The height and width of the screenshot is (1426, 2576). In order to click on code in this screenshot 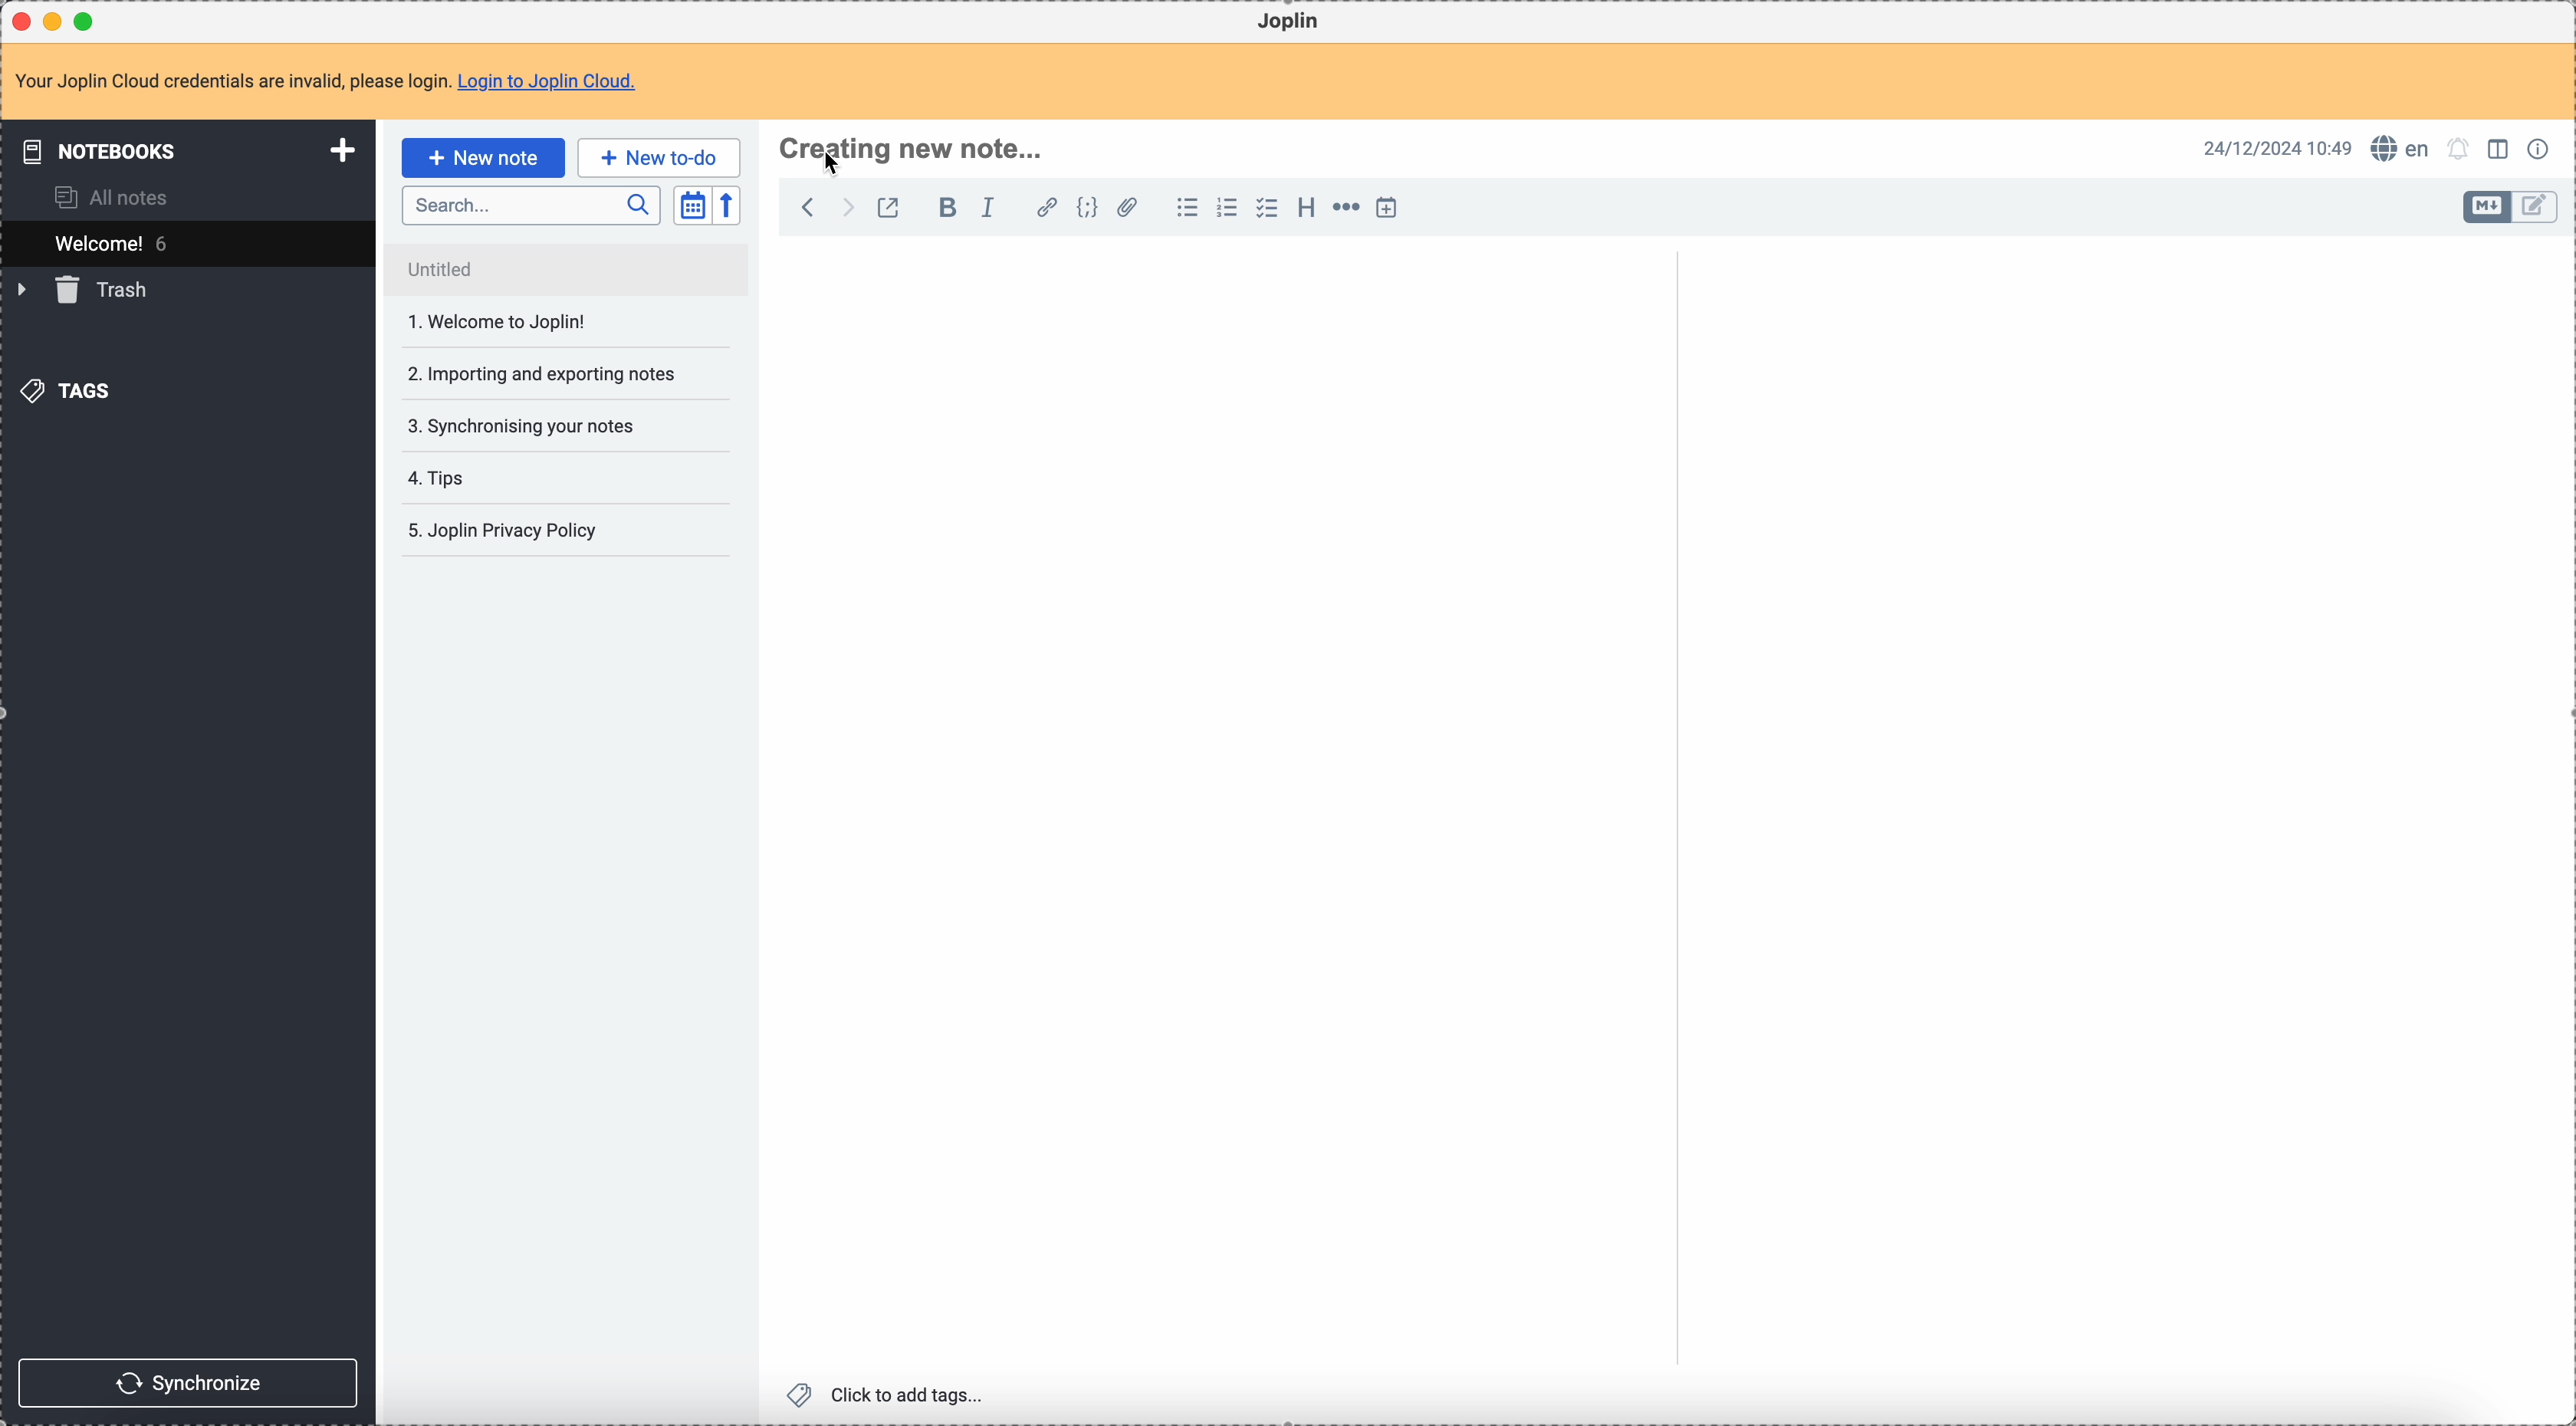, I will do `click(1090, 209)`.